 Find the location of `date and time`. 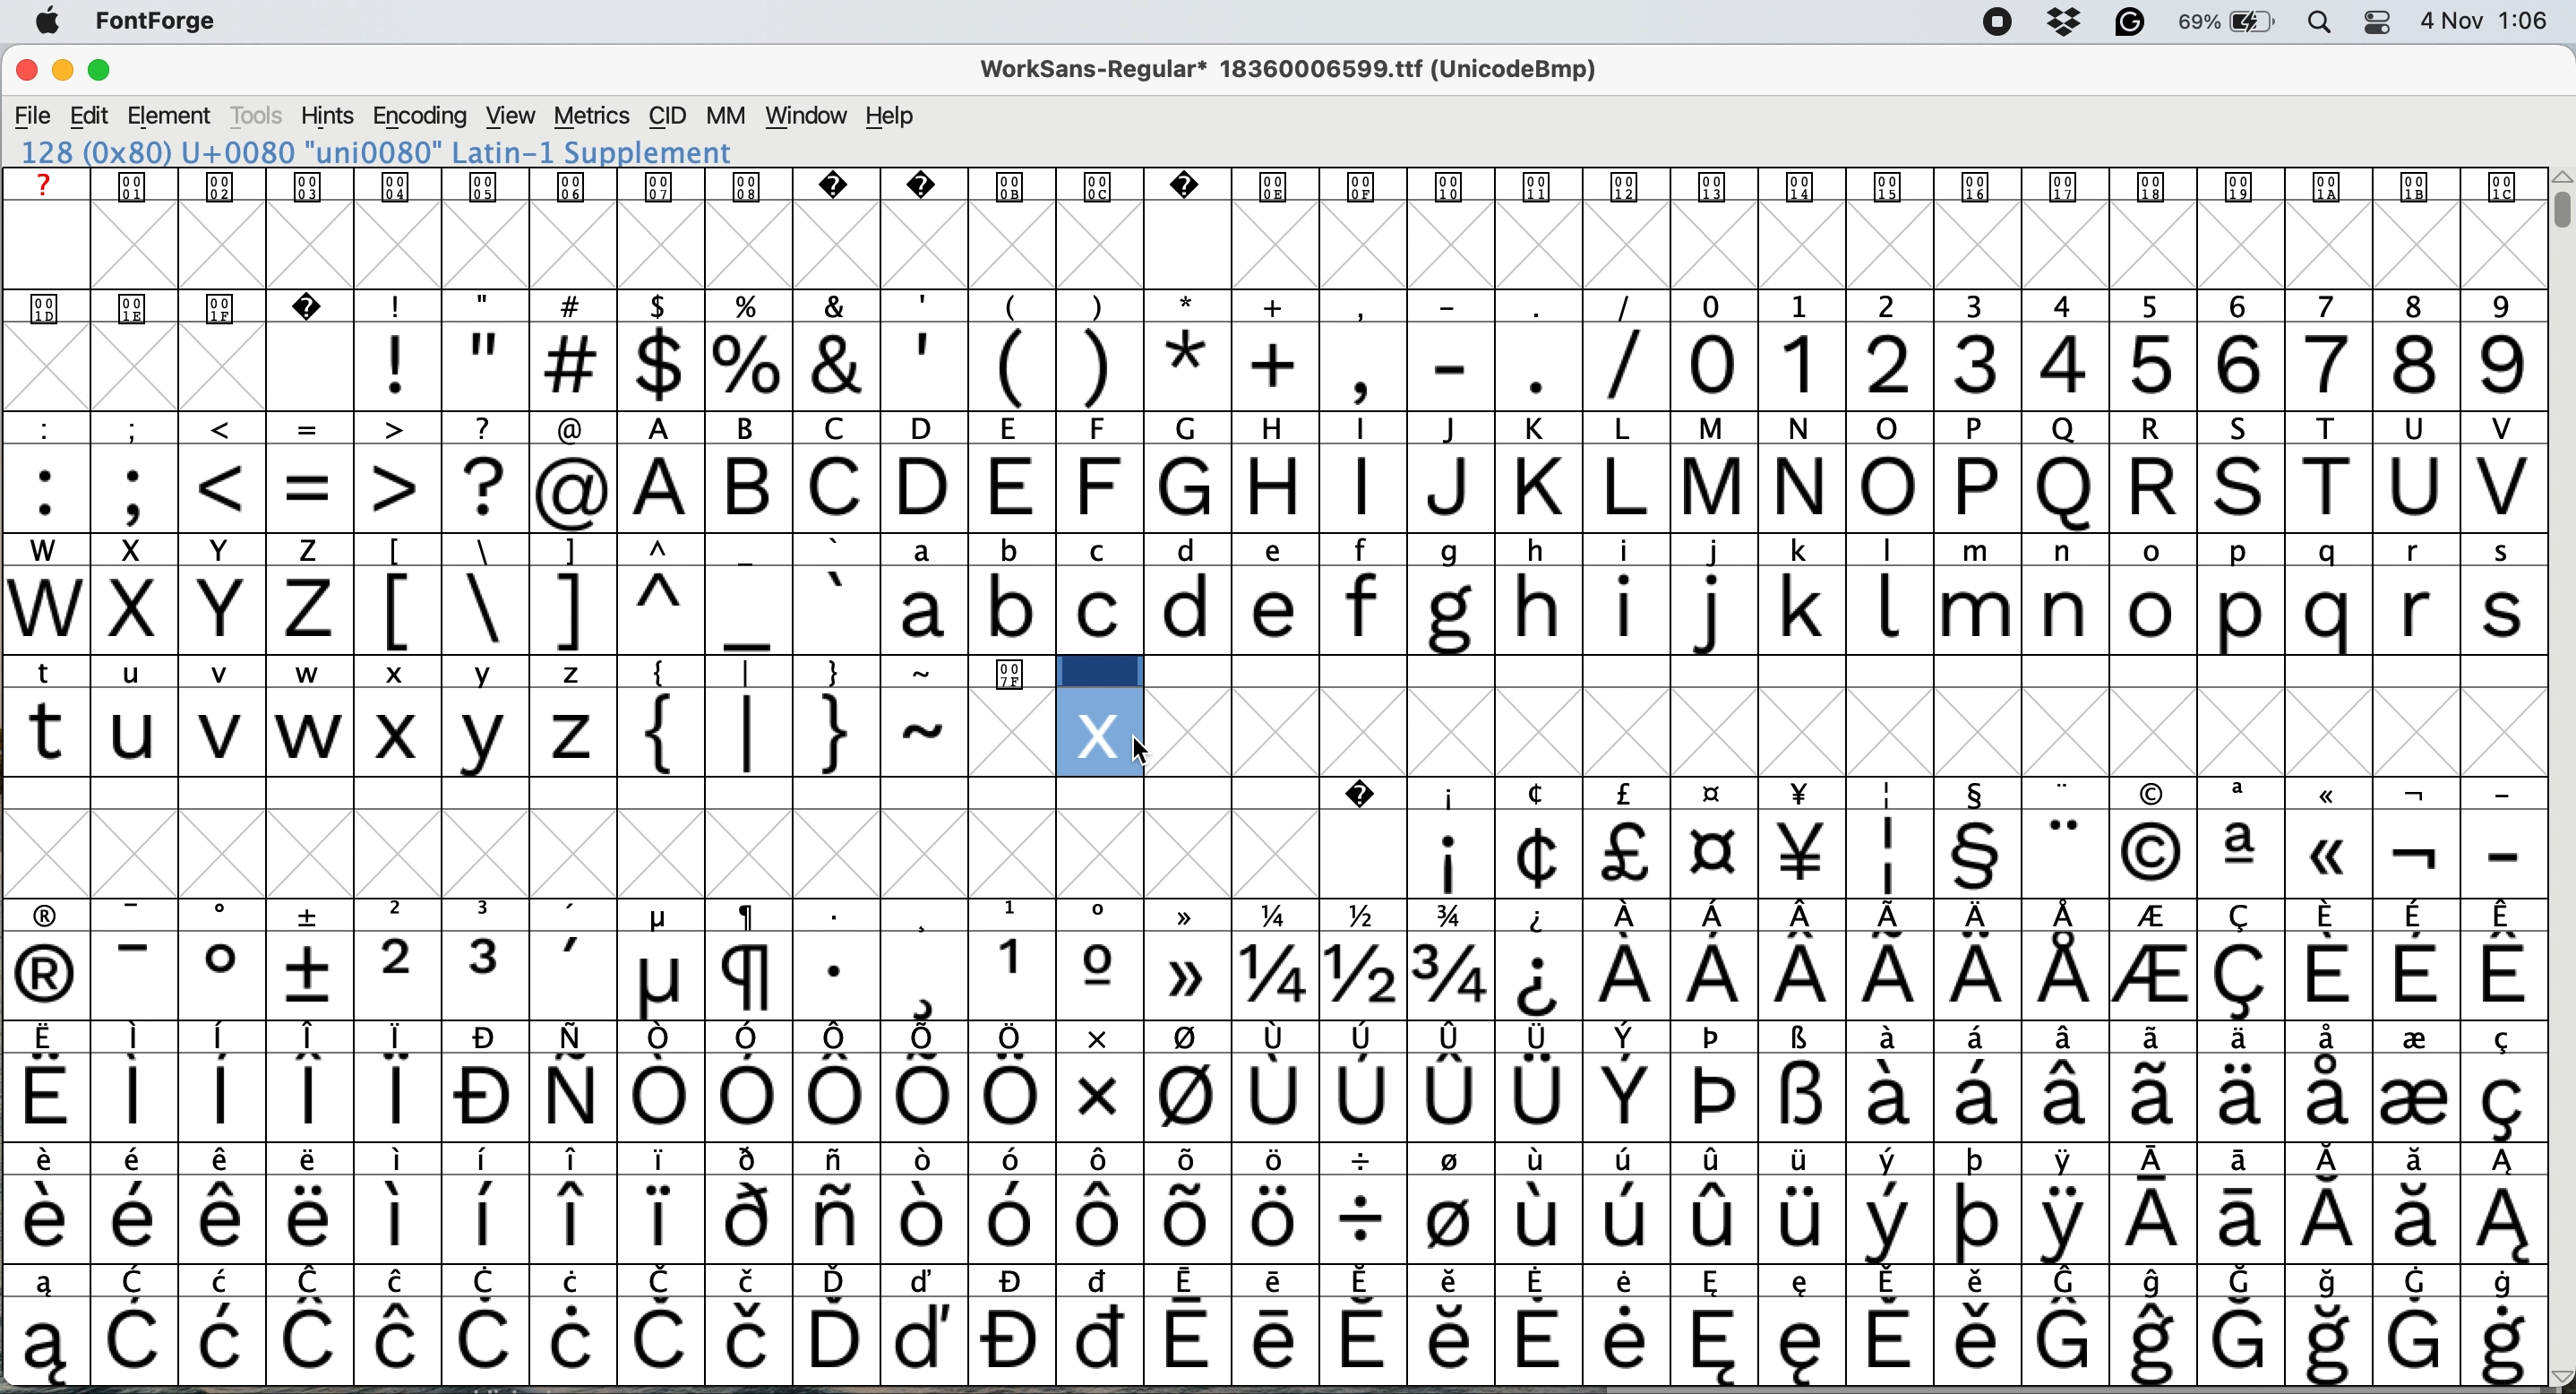

date and time is located at coordinates (2487, 21).